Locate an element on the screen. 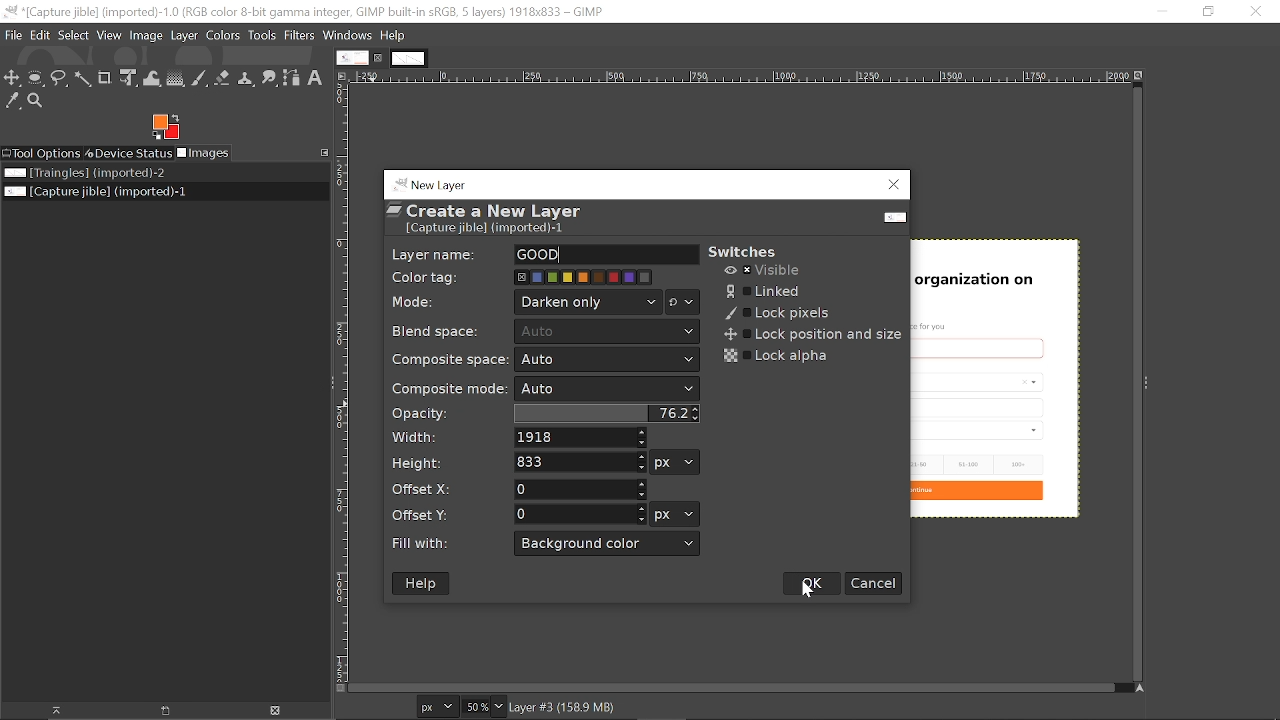 This screenshot has height=720, width=1280. color tag is located at coordinates (433, 278).